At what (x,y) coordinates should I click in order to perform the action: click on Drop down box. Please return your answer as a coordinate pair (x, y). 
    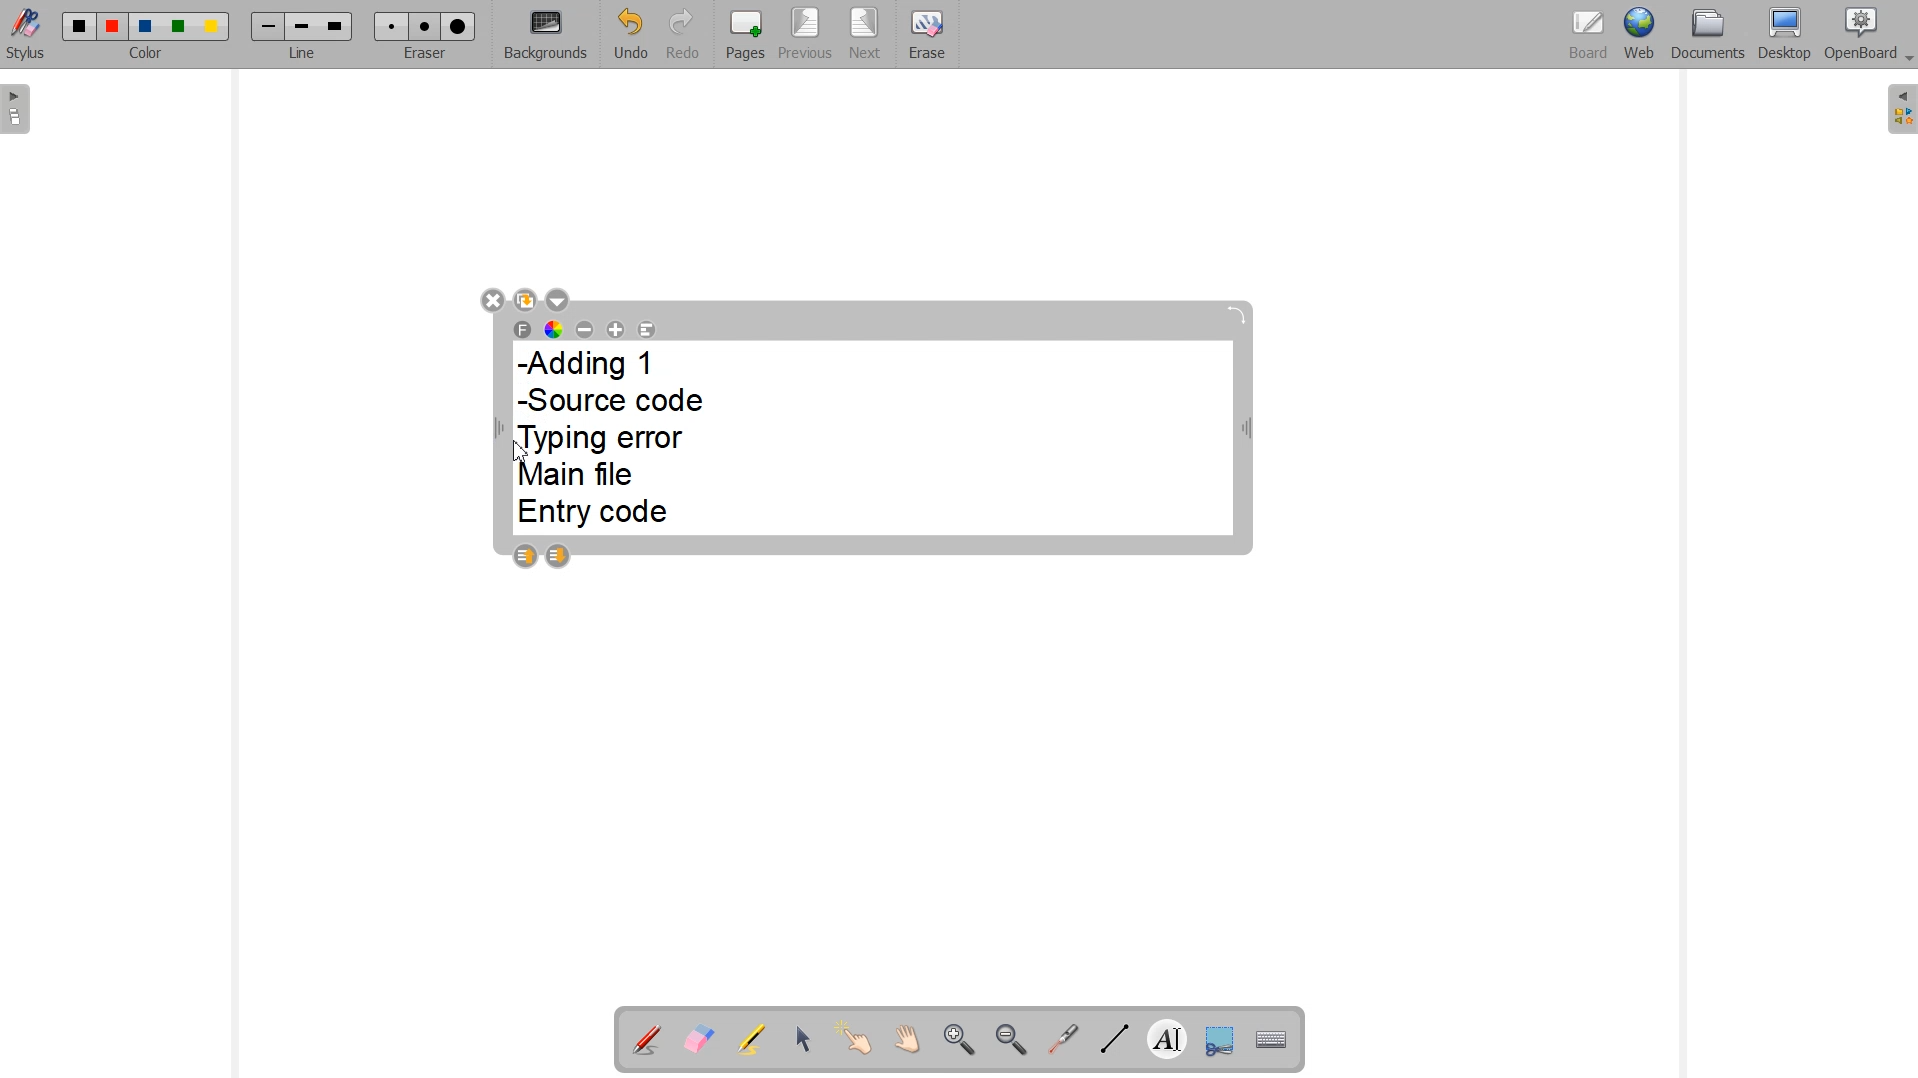
    Looking at the image, I should click on (560, 300).